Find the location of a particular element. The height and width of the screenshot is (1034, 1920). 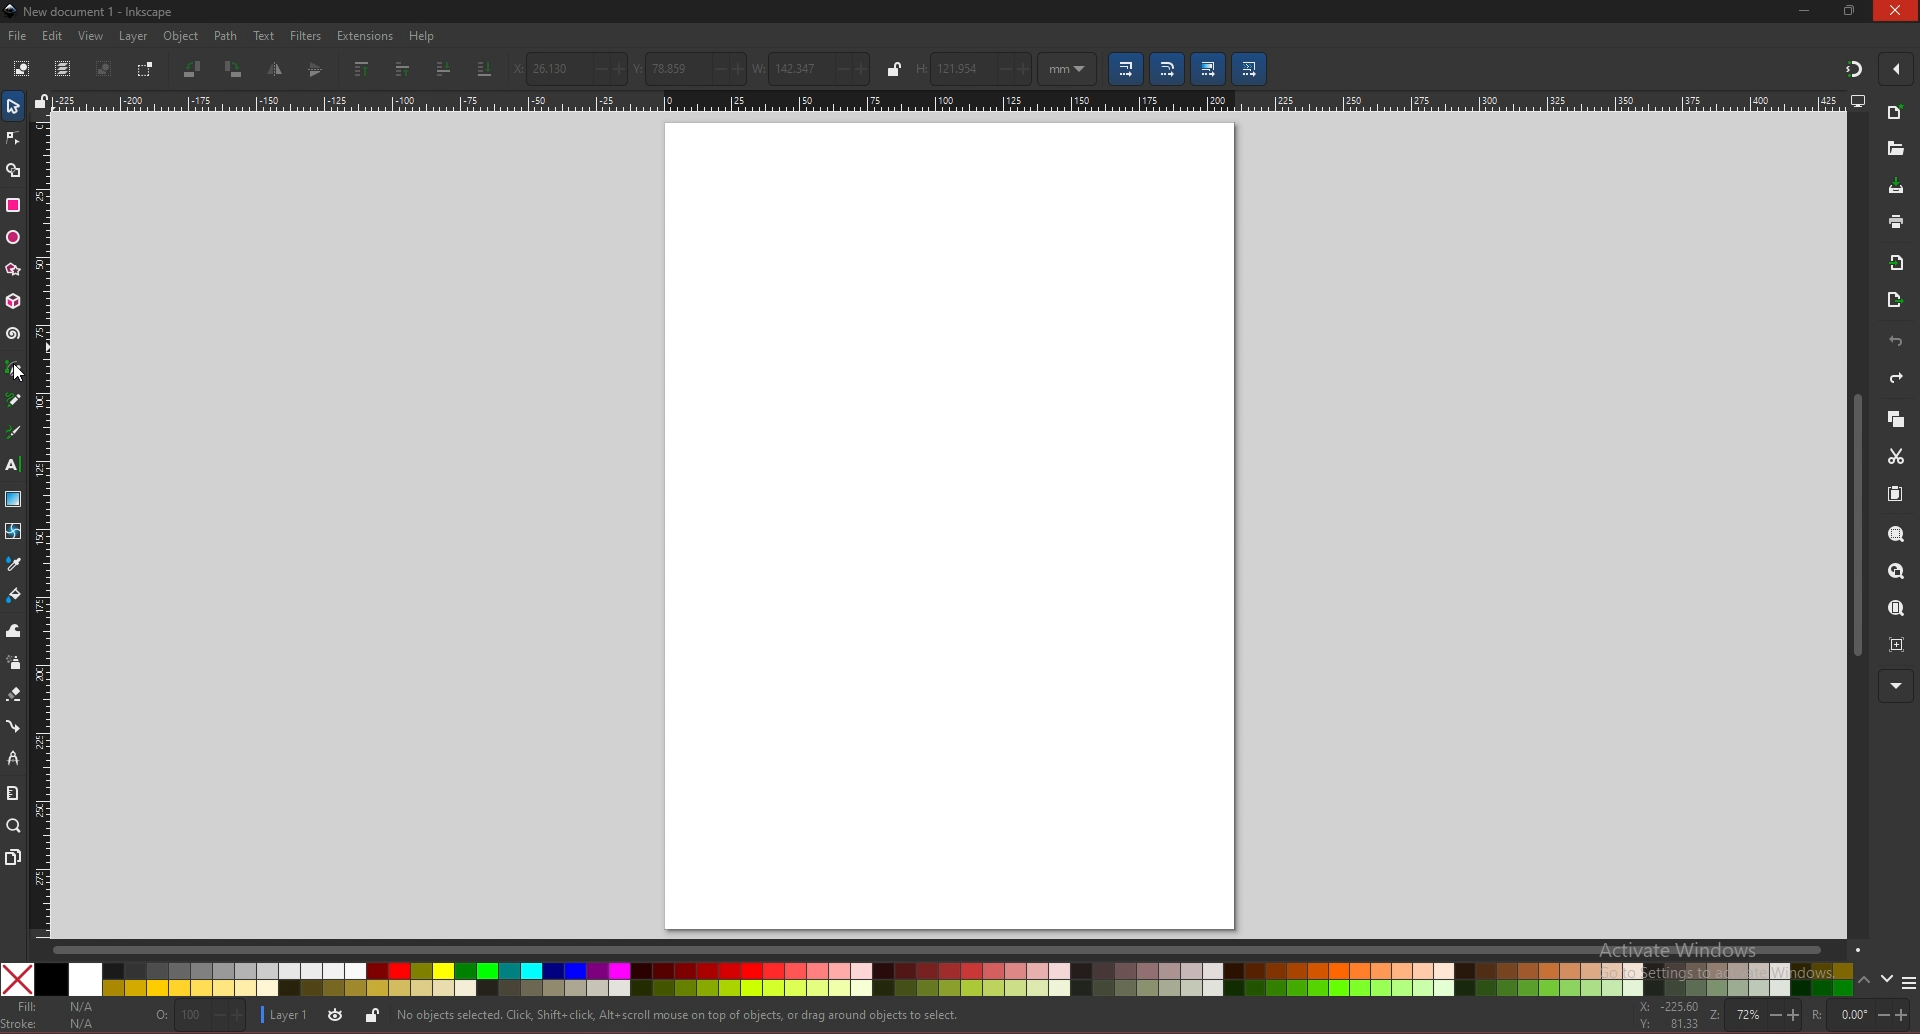

flip horizontal is located at coordinates (276, 69).